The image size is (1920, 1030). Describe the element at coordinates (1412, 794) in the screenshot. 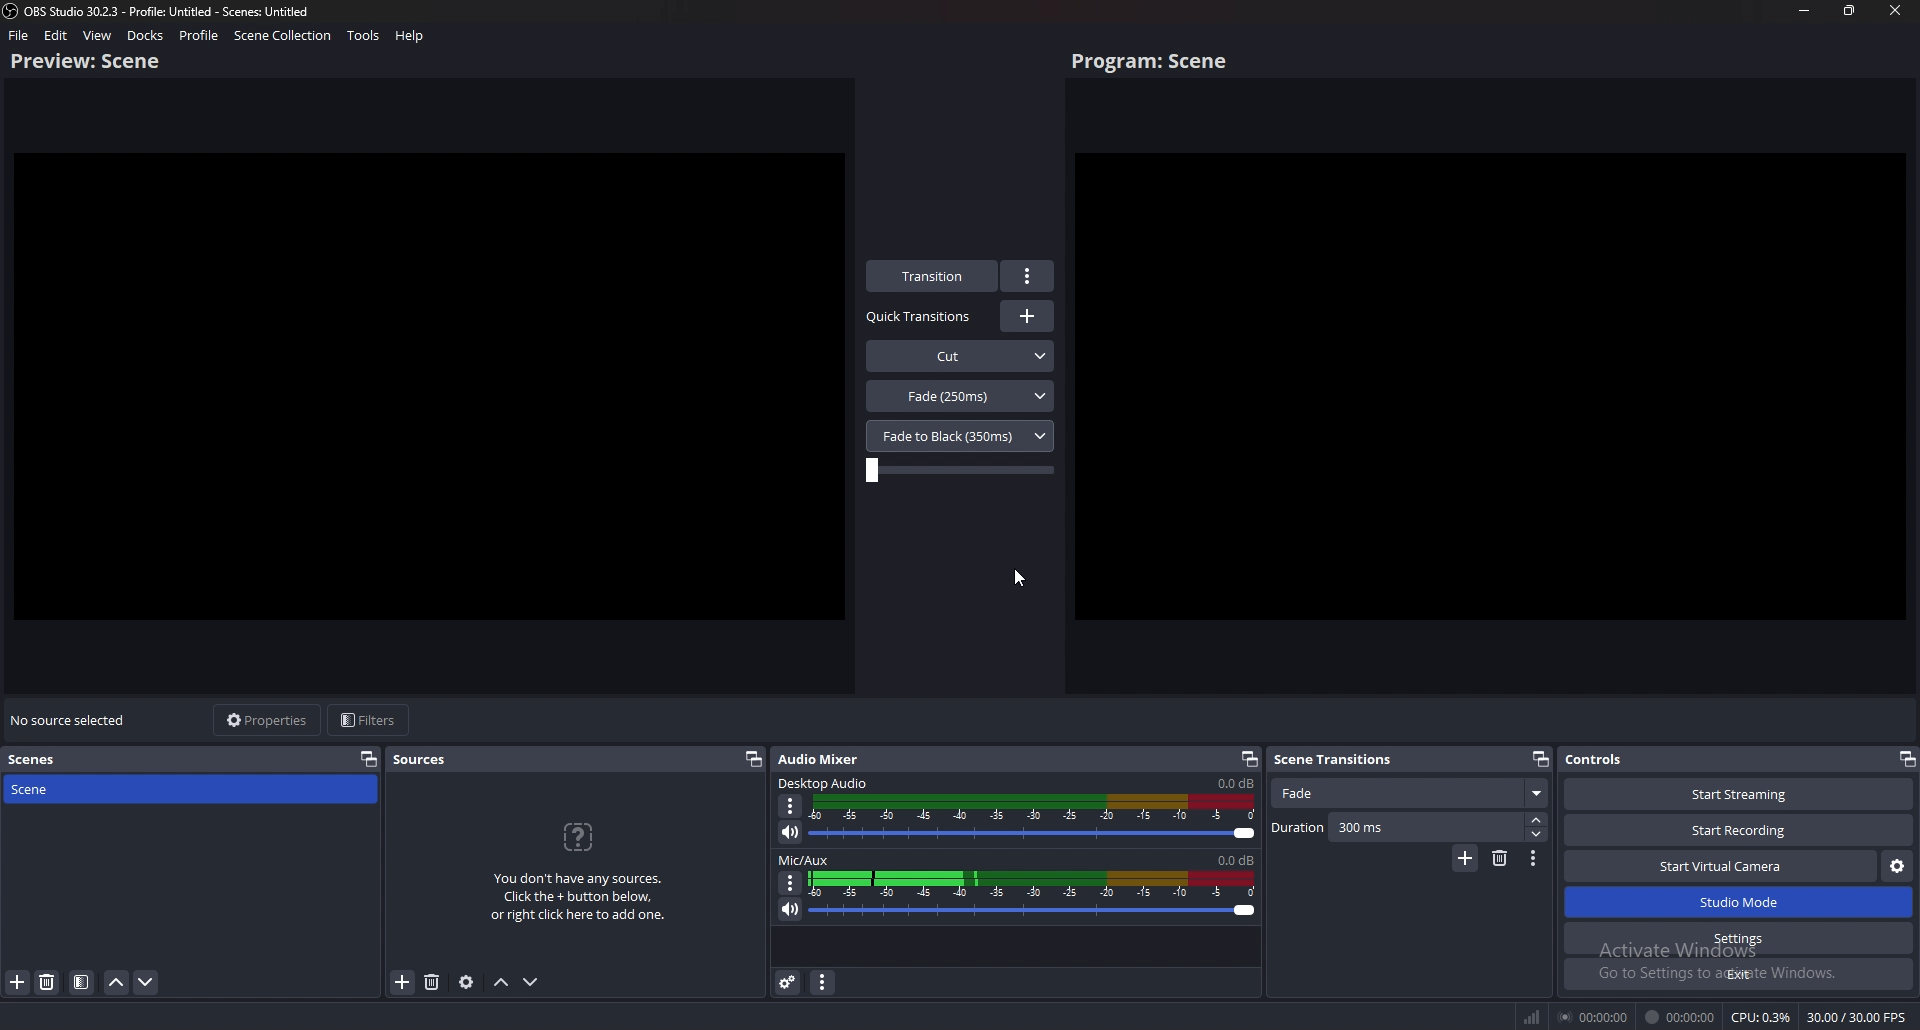

I see `Fade` at that location.